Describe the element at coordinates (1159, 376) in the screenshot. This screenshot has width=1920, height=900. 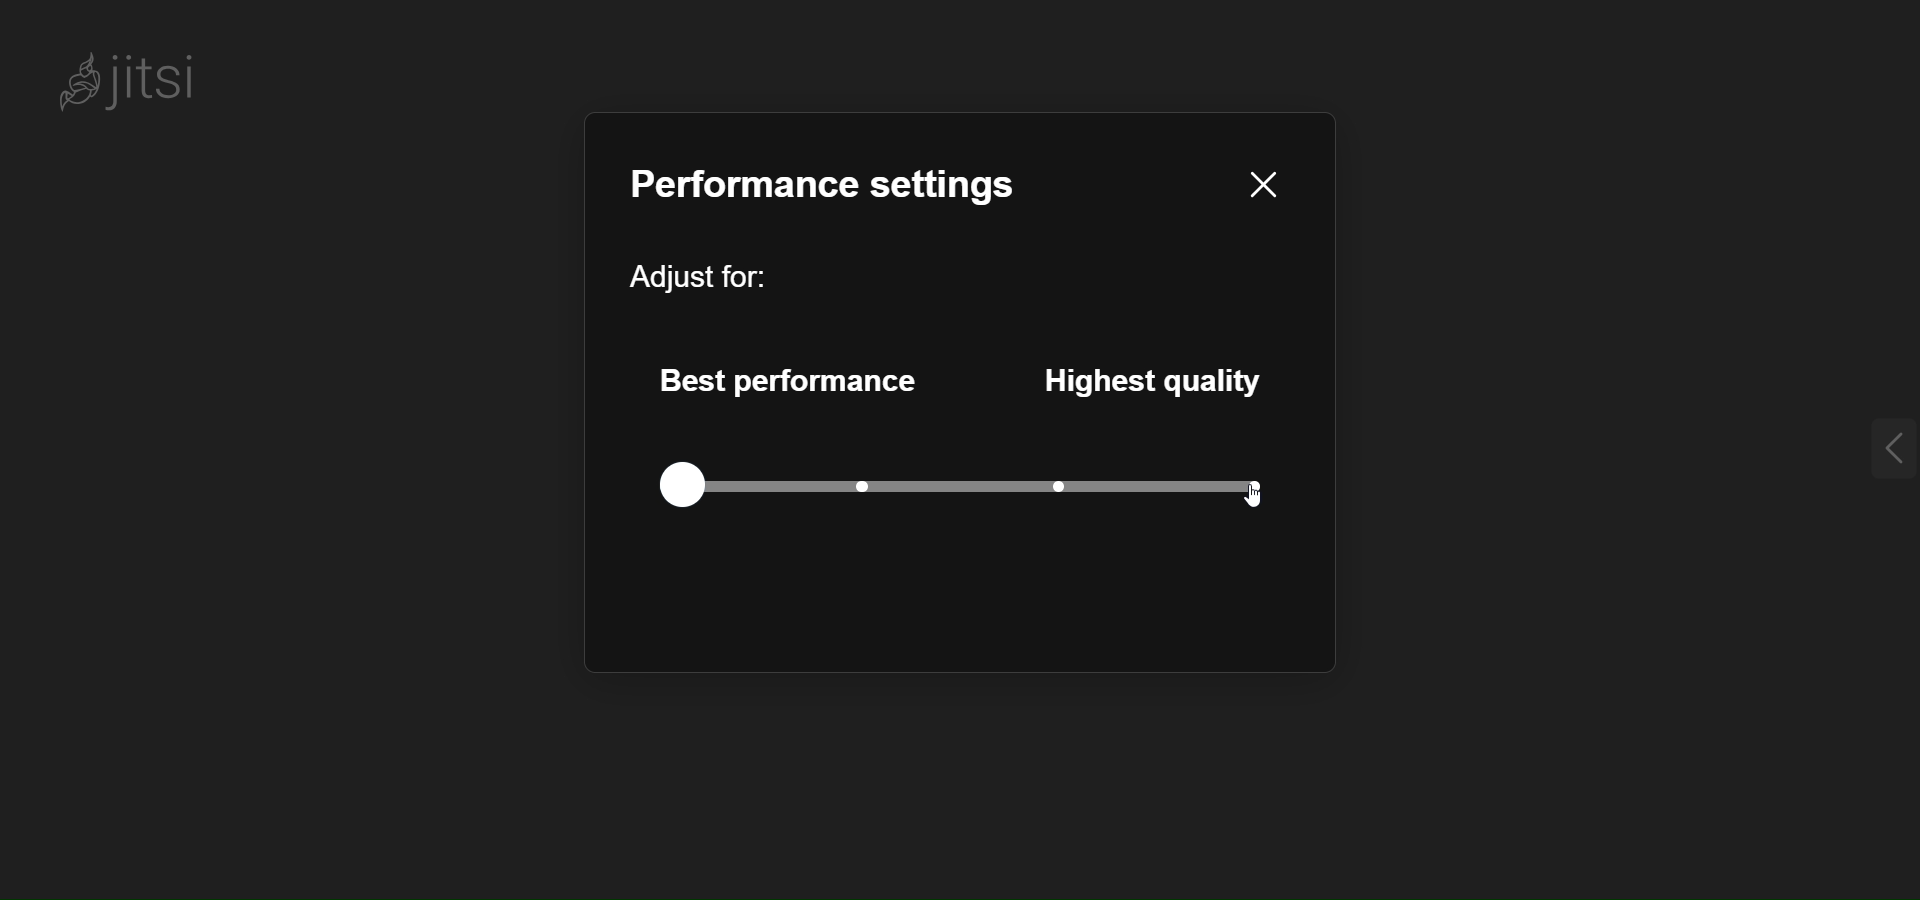
I see `highest quality` at that location.